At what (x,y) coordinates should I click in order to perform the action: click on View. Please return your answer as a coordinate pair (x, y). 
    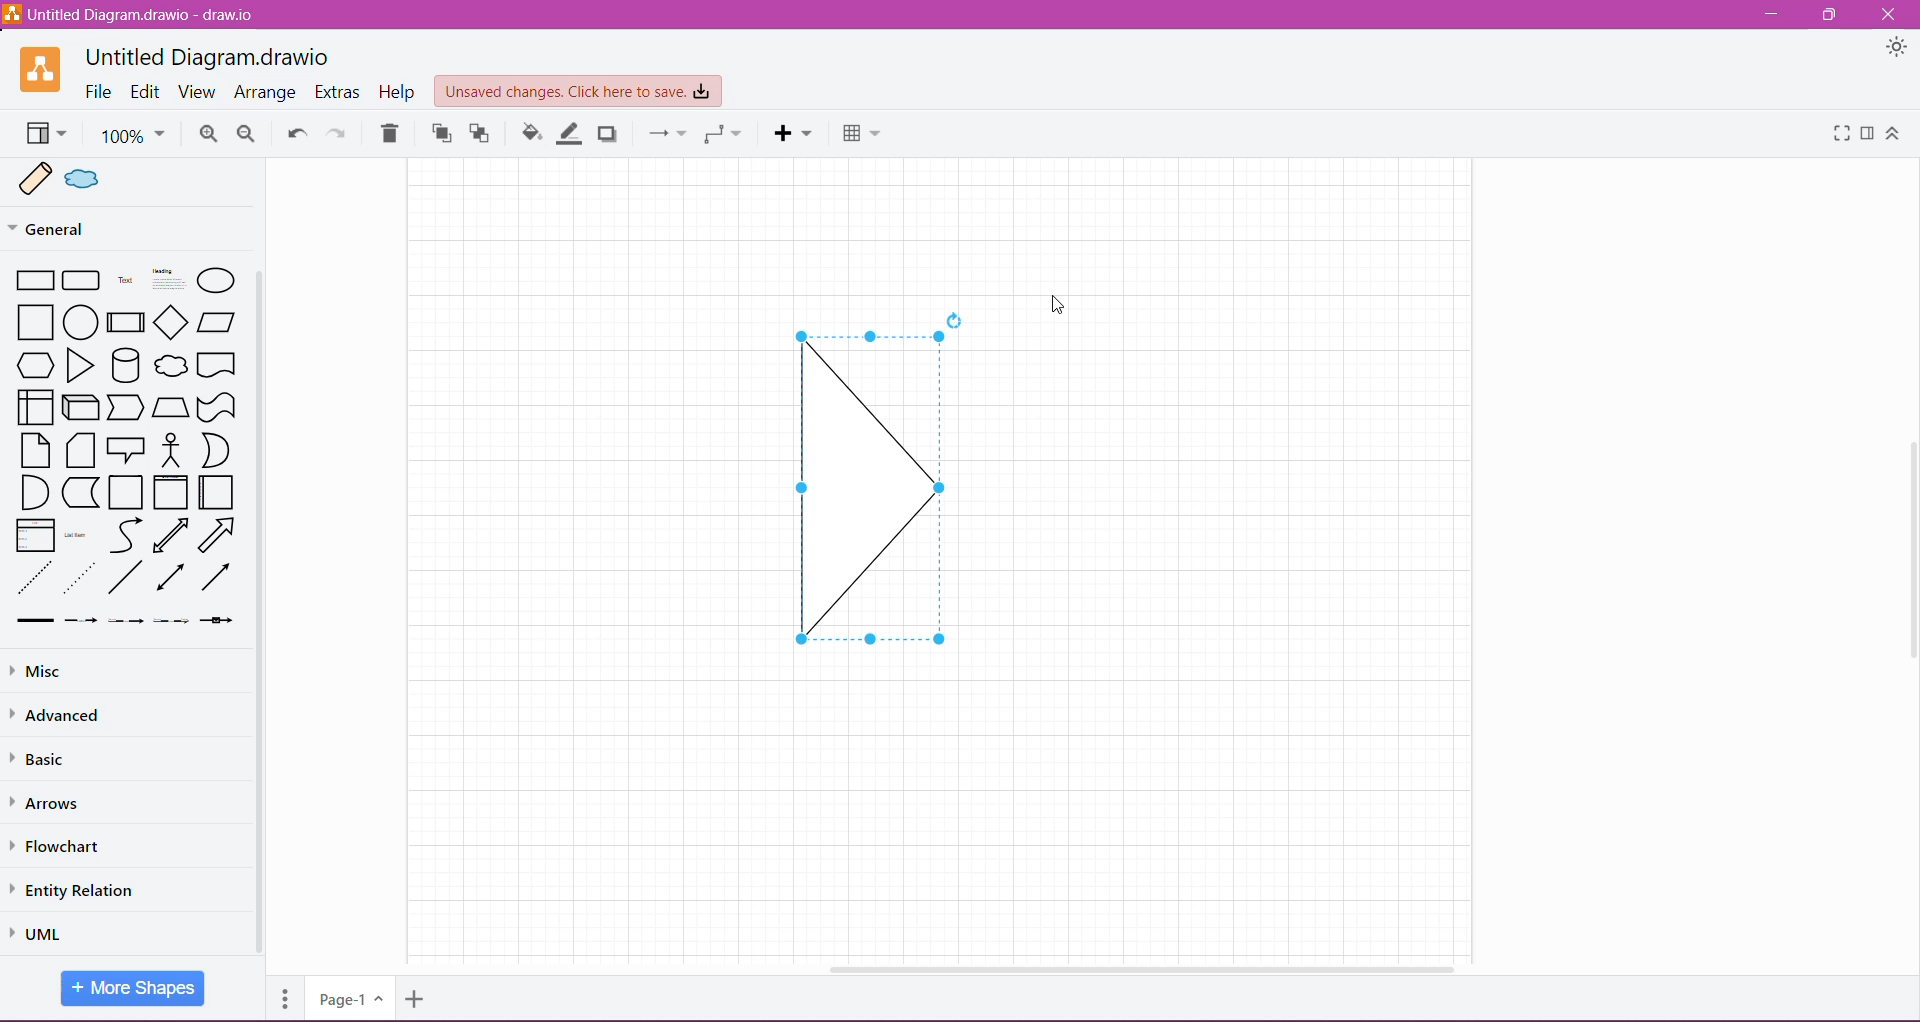
    Looking at the image, I should click on (199, 91).